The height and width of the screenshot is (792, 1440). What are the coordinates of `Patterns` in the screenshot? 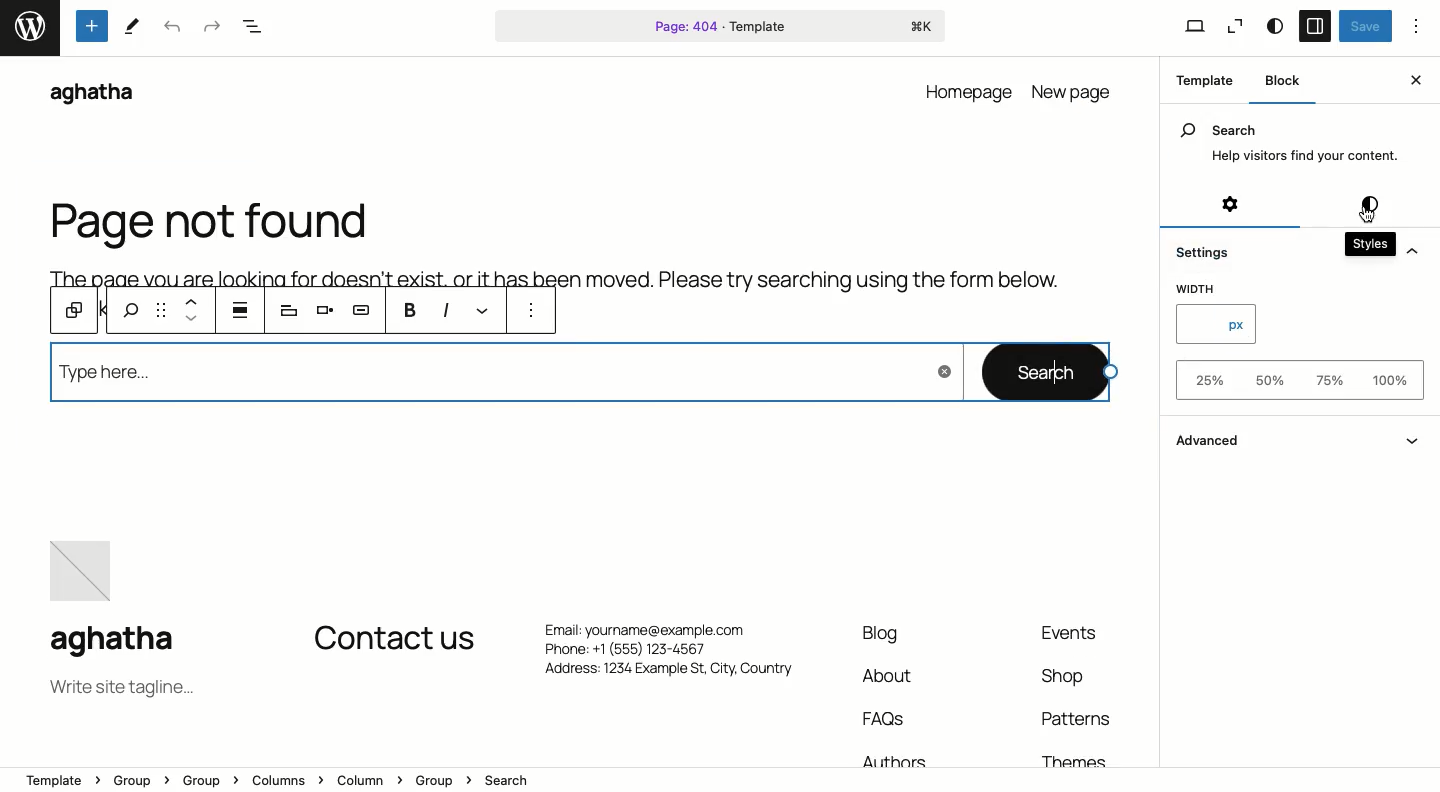 It's located at (1081, 725).